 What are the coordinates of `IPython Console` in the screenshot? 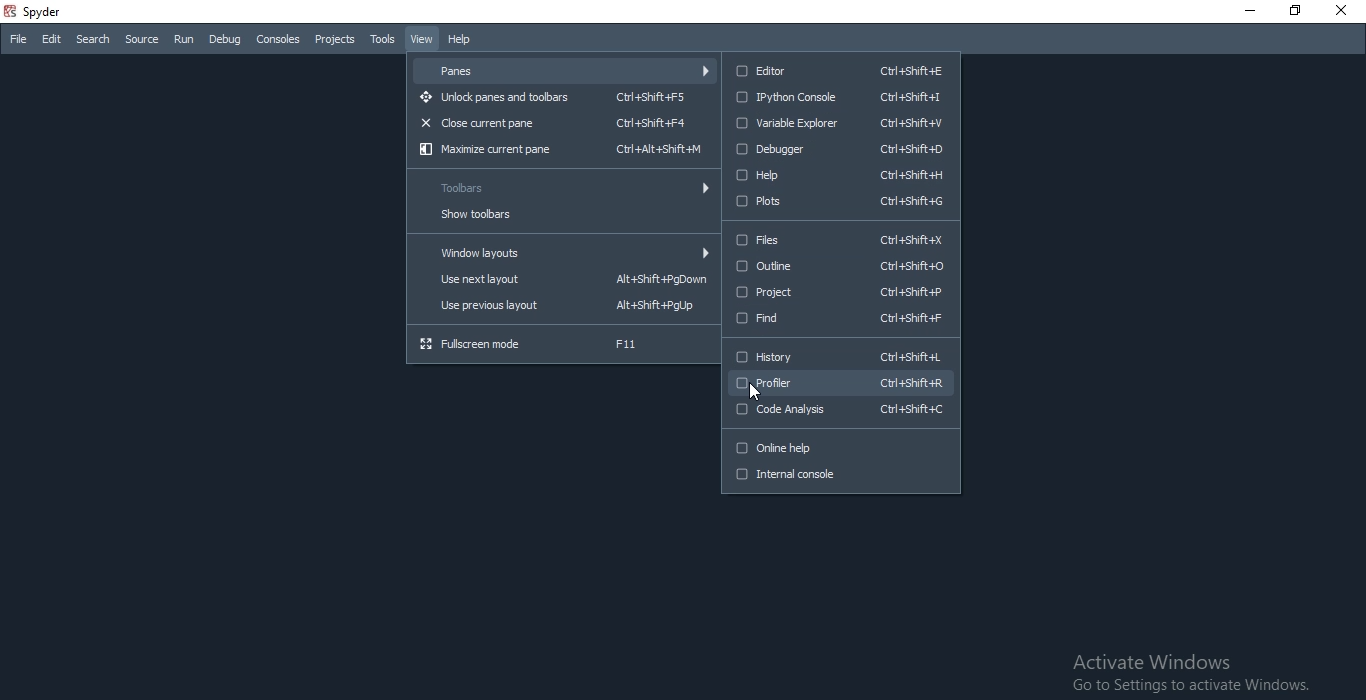 It's located at (841, 96).